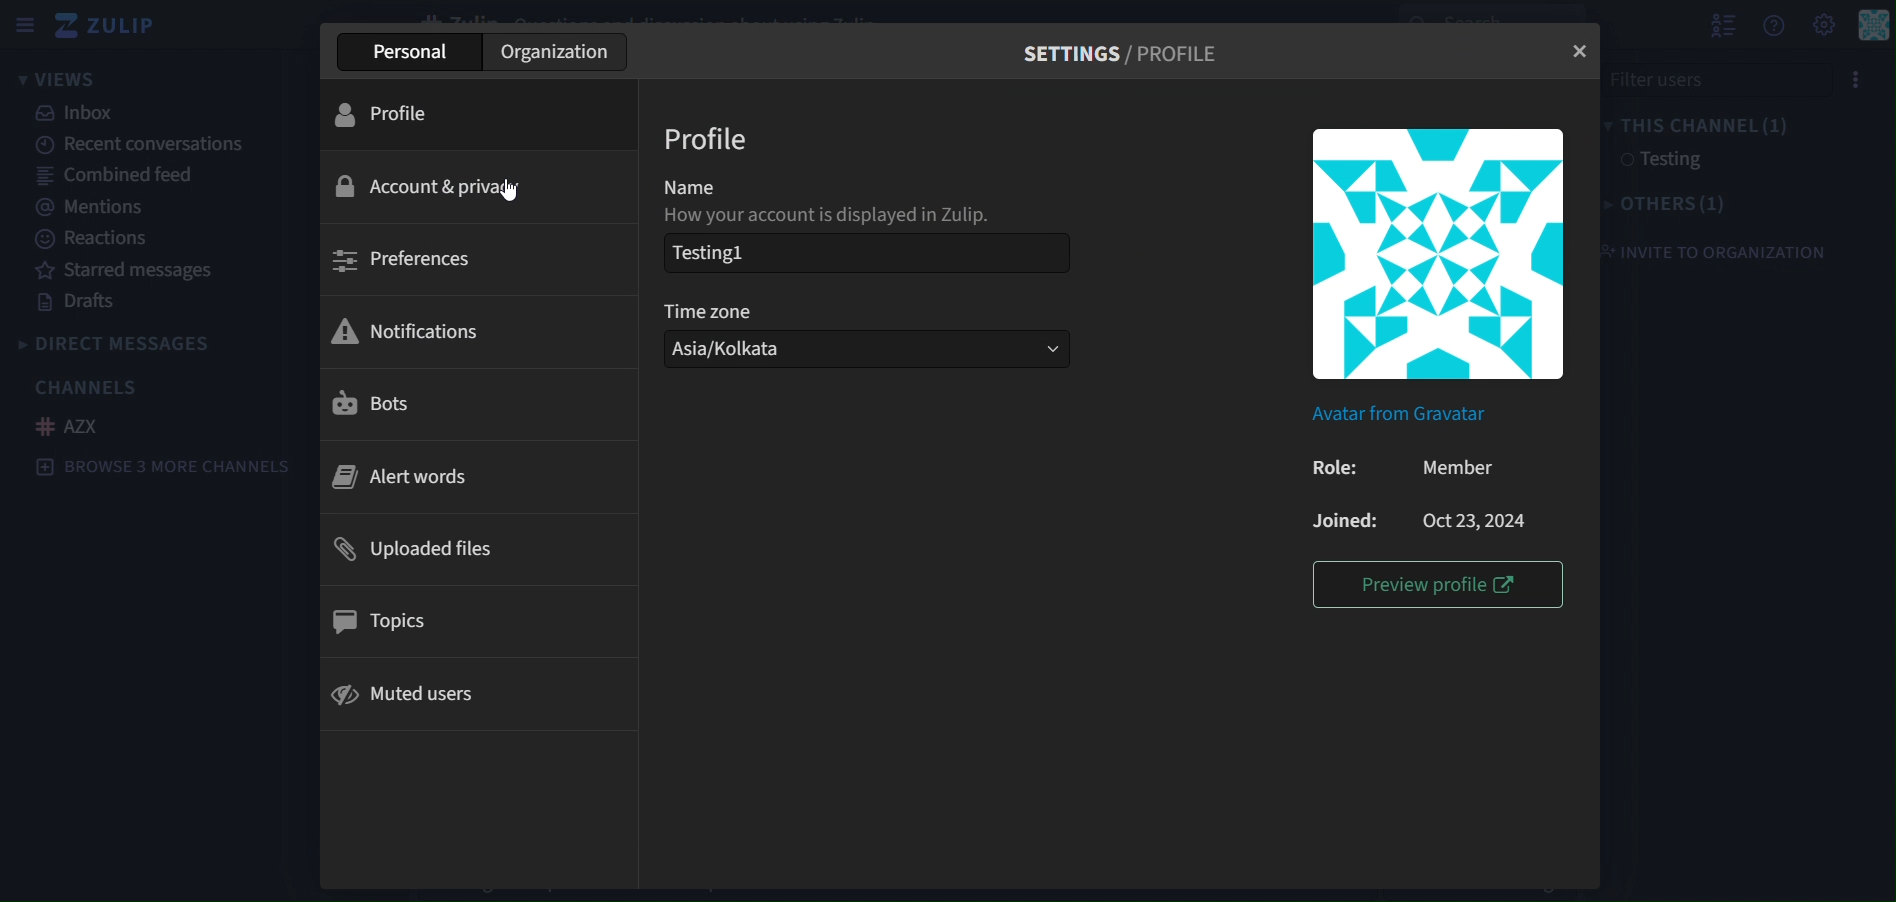 The image size is (1896, 902). What do you see at coordinates (405, 258) in the screenshot?
I see `preferences` at bounding box center [405, 258].